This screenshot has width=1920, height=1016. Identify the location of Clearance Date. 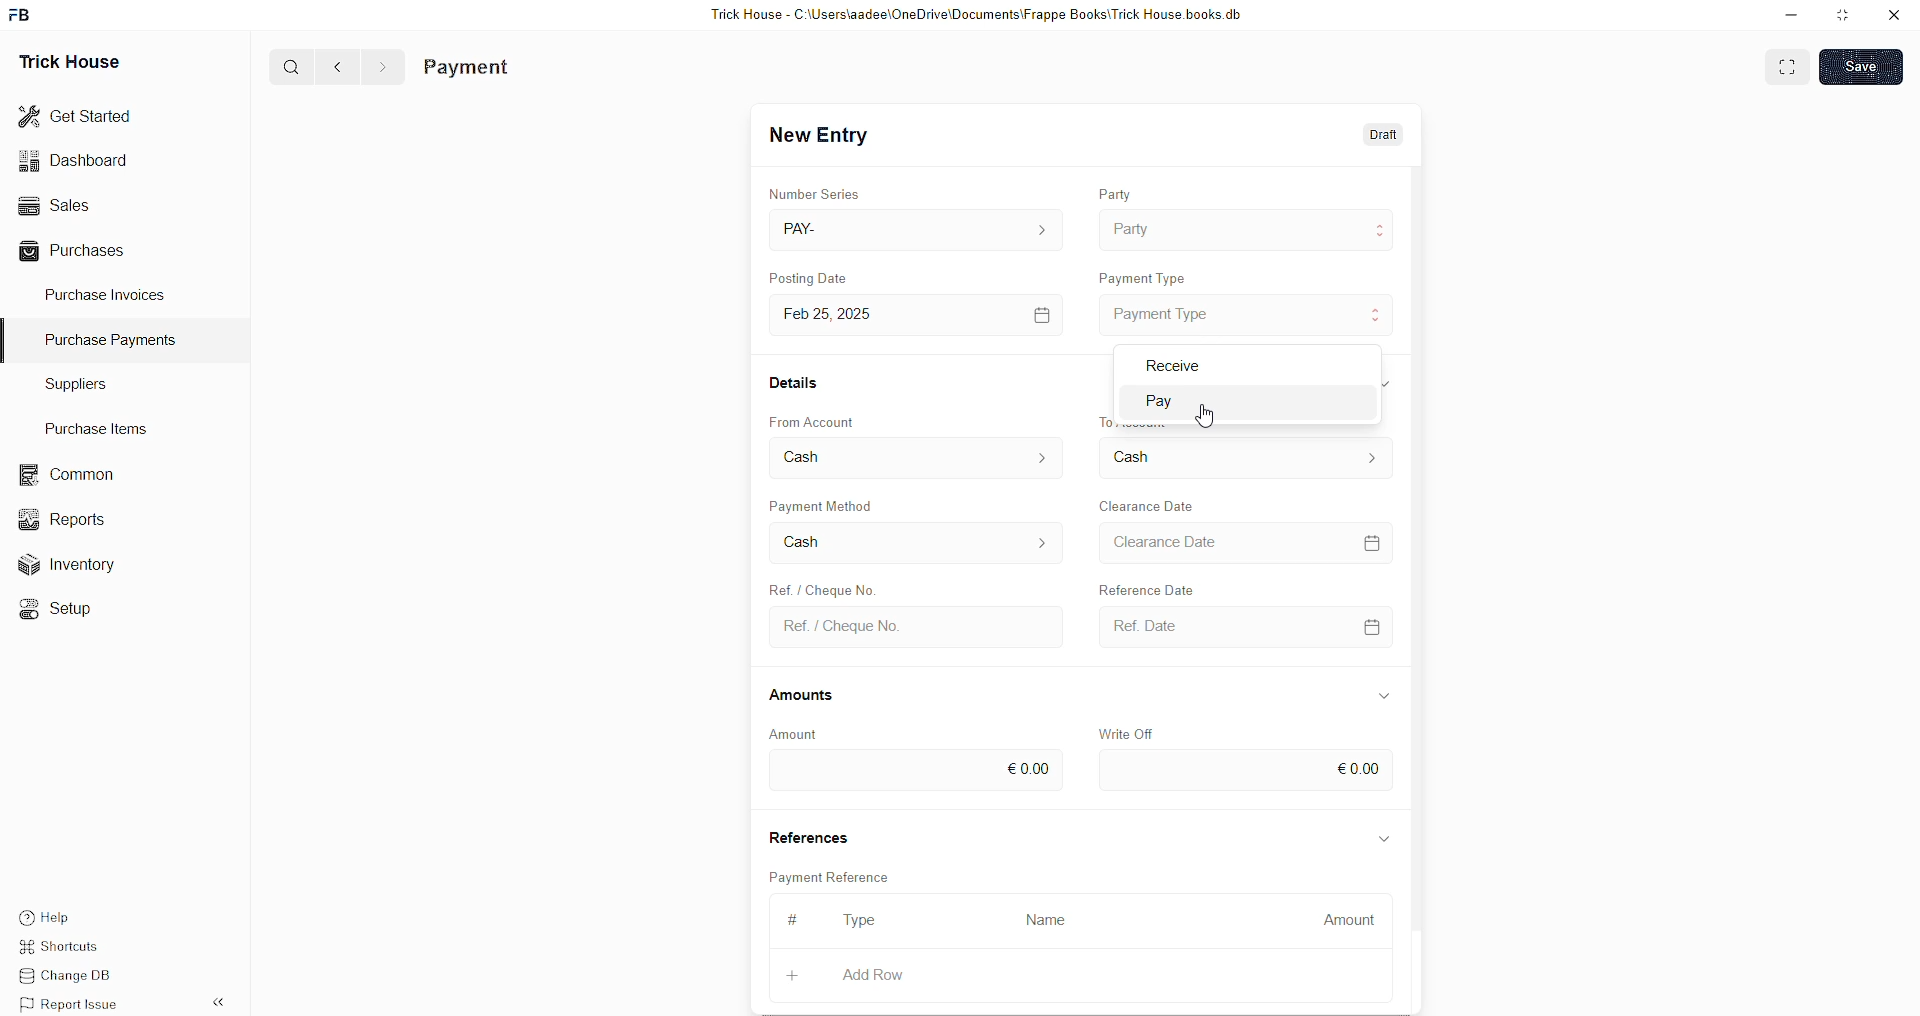
(1175, 544).